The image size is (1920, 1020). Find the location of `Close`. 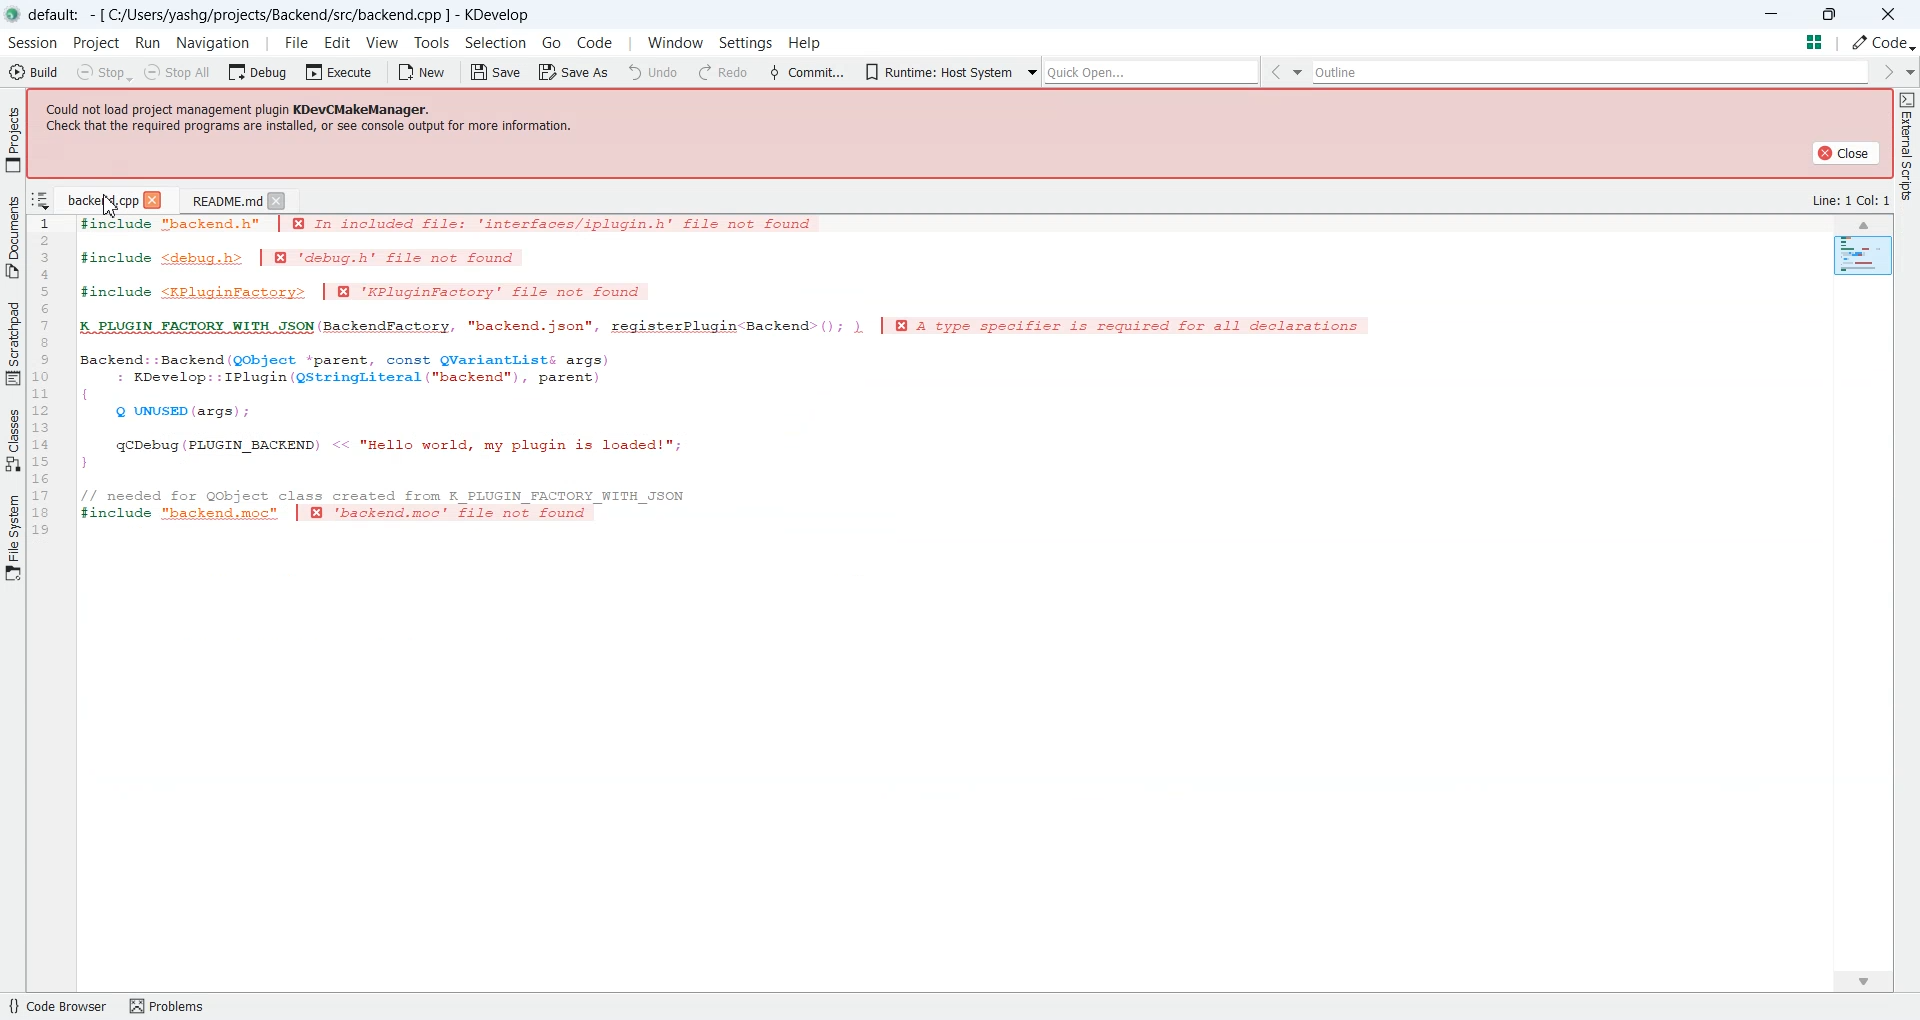

Close is located at coordinates (277, 200).